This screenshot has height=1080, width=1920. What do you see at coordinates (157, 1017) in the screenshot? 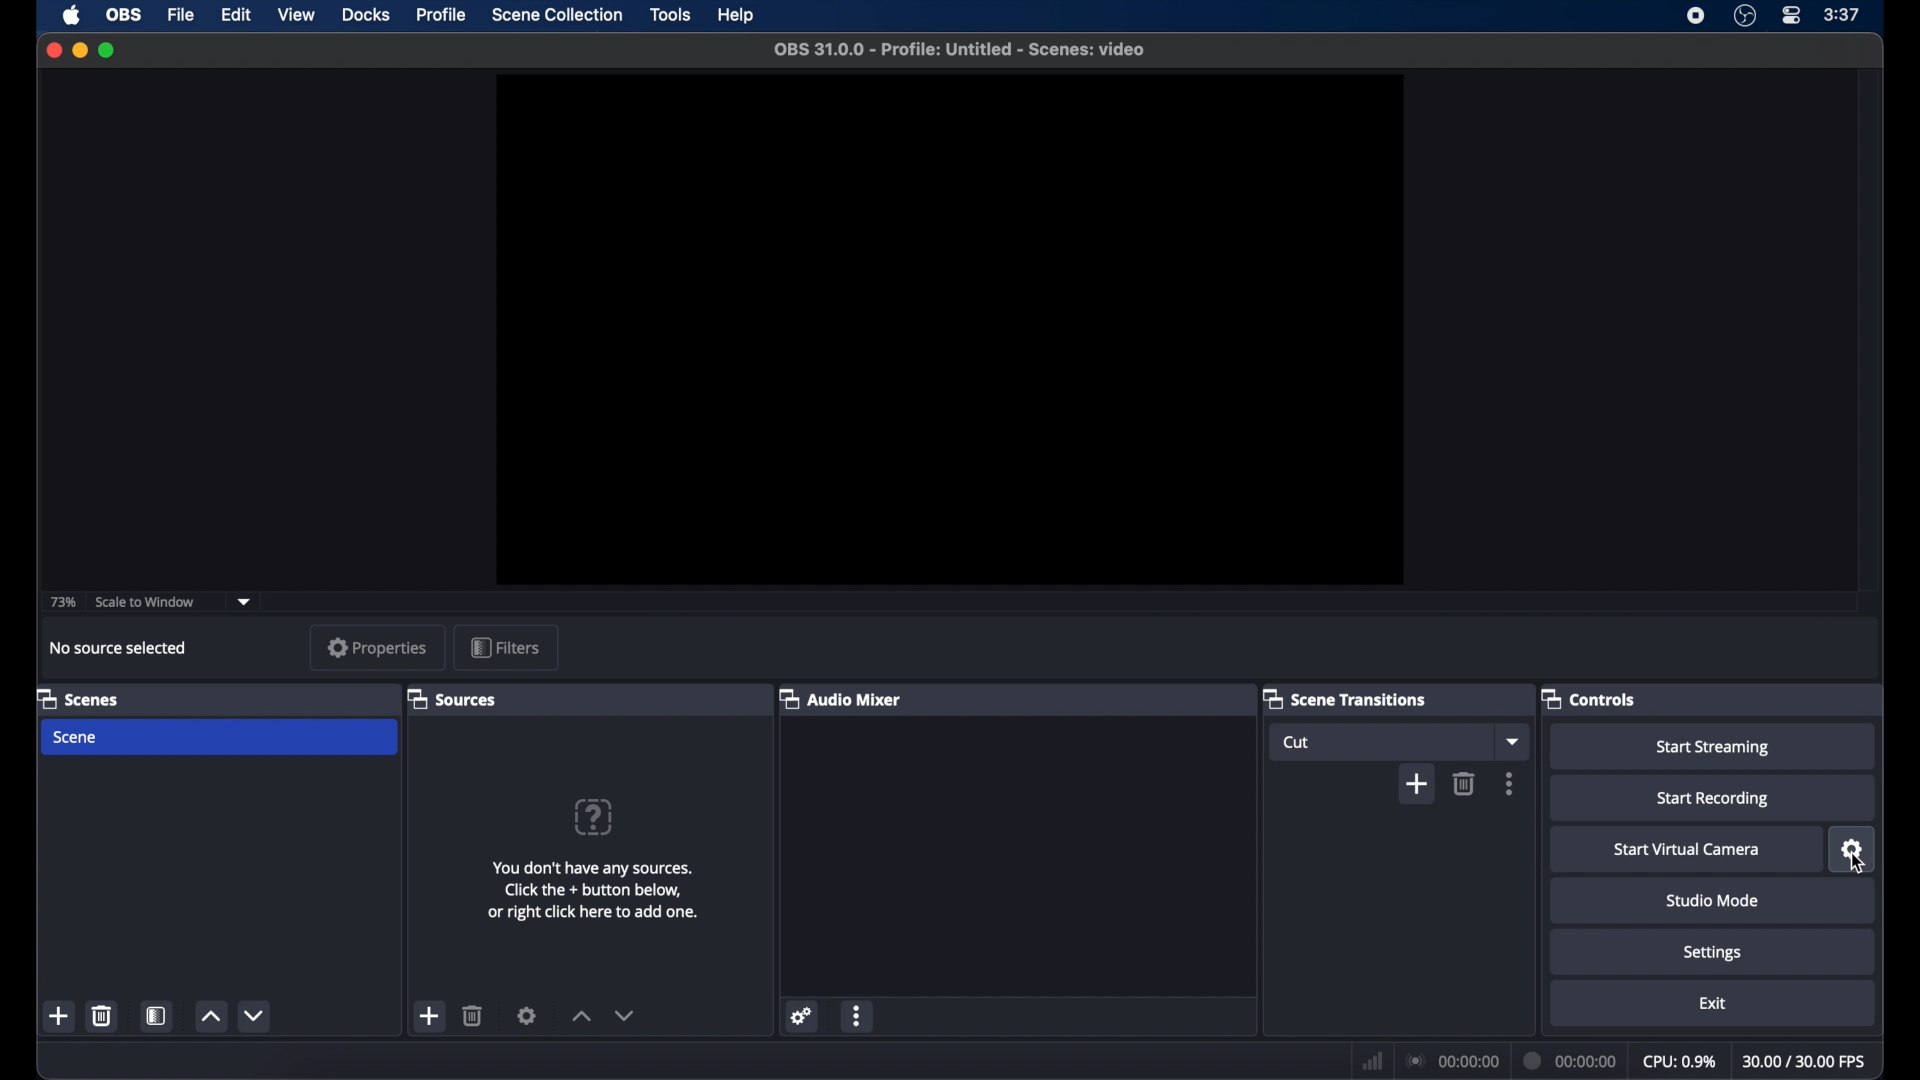
I see `scene filters` at bounding box center [157, 1017].